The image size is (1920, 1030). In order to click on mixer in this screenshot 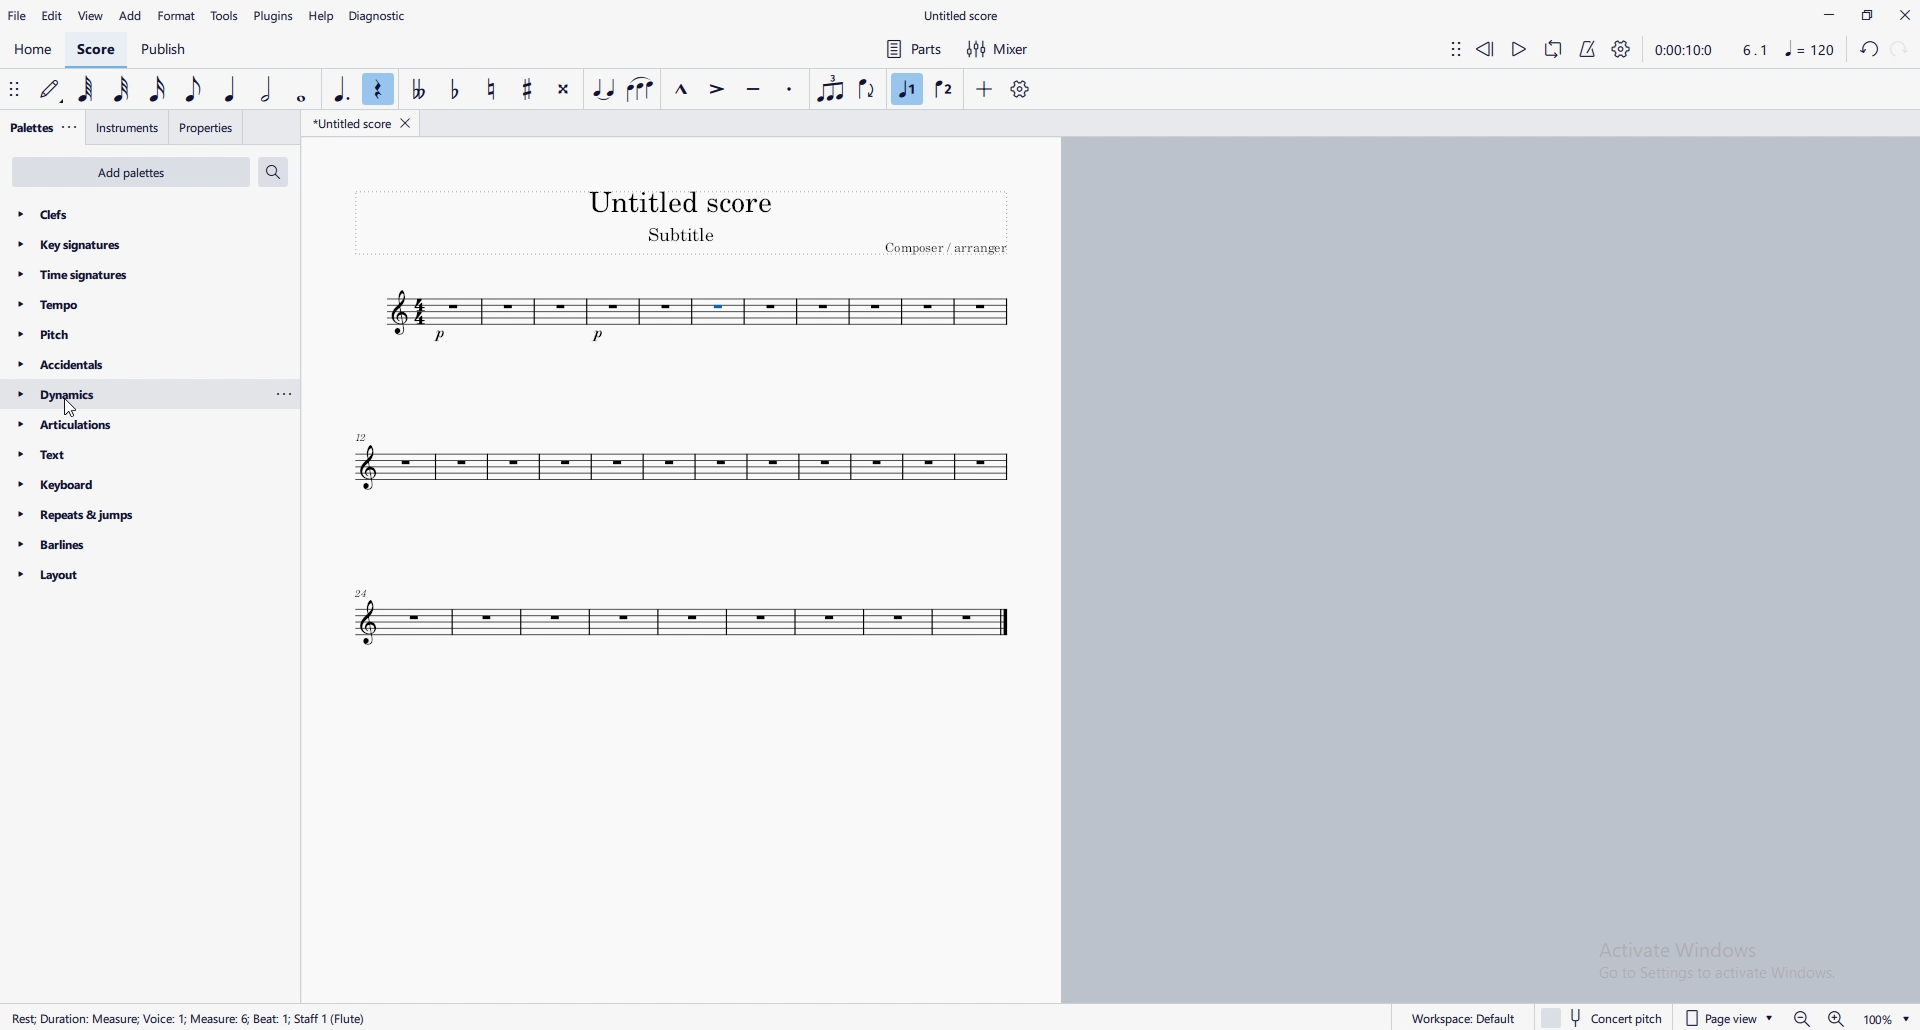, I will do `click(997, 49)`.